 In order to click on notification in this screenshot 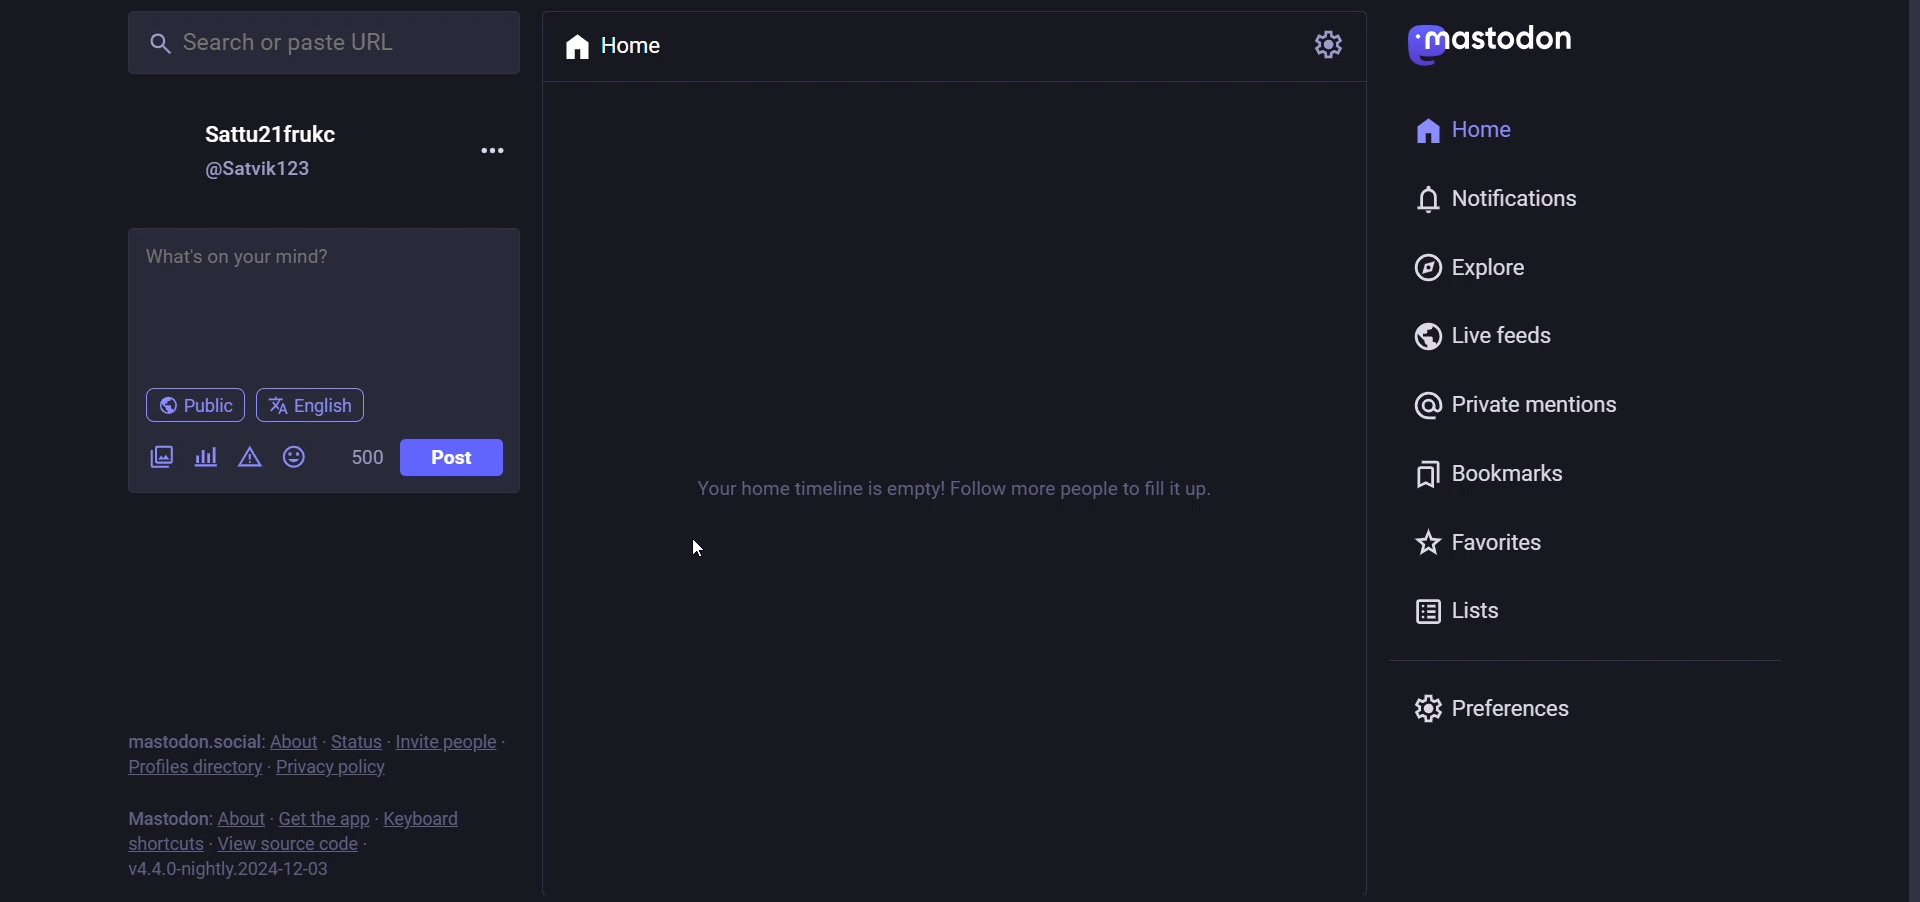, I will do `click(1505, 197)`.